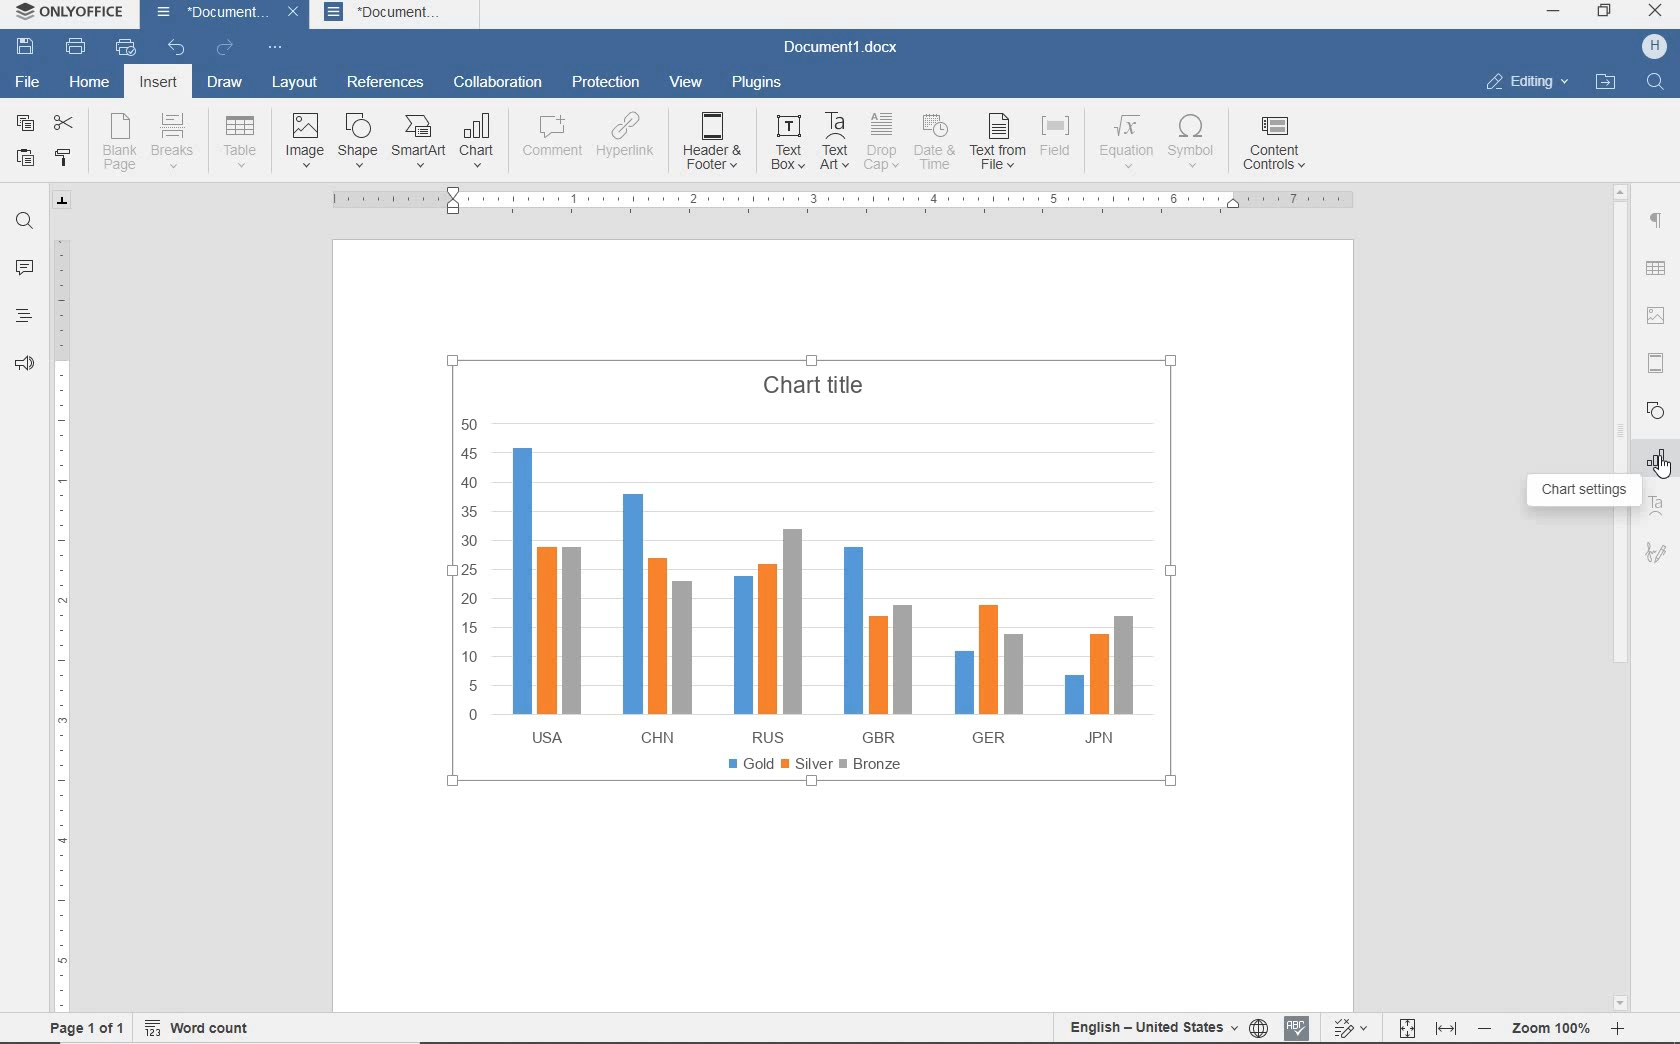 The image size is (1680, 1044). Describe the element at coordinates (1057, 142) in the screenshot. I see `field` at that location.